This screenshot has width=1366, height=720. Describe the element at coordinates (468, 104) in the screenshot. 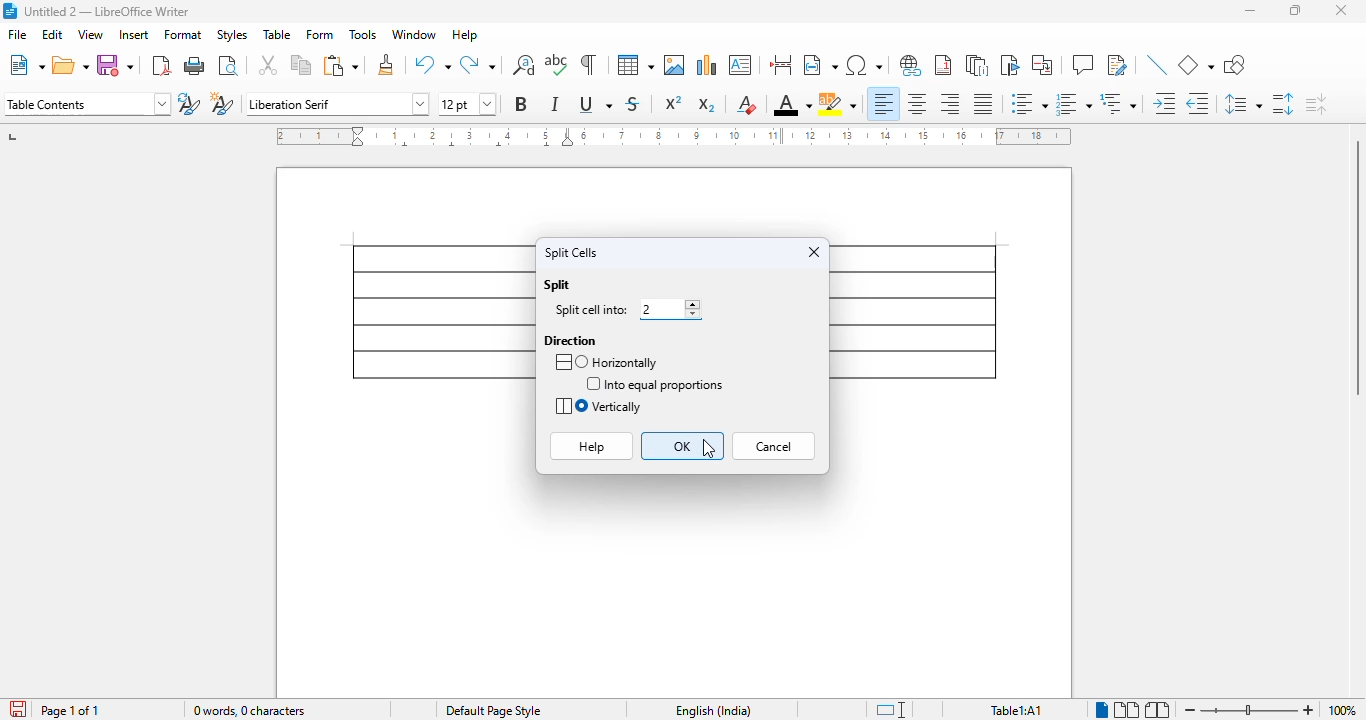

I see `font size` at that location.